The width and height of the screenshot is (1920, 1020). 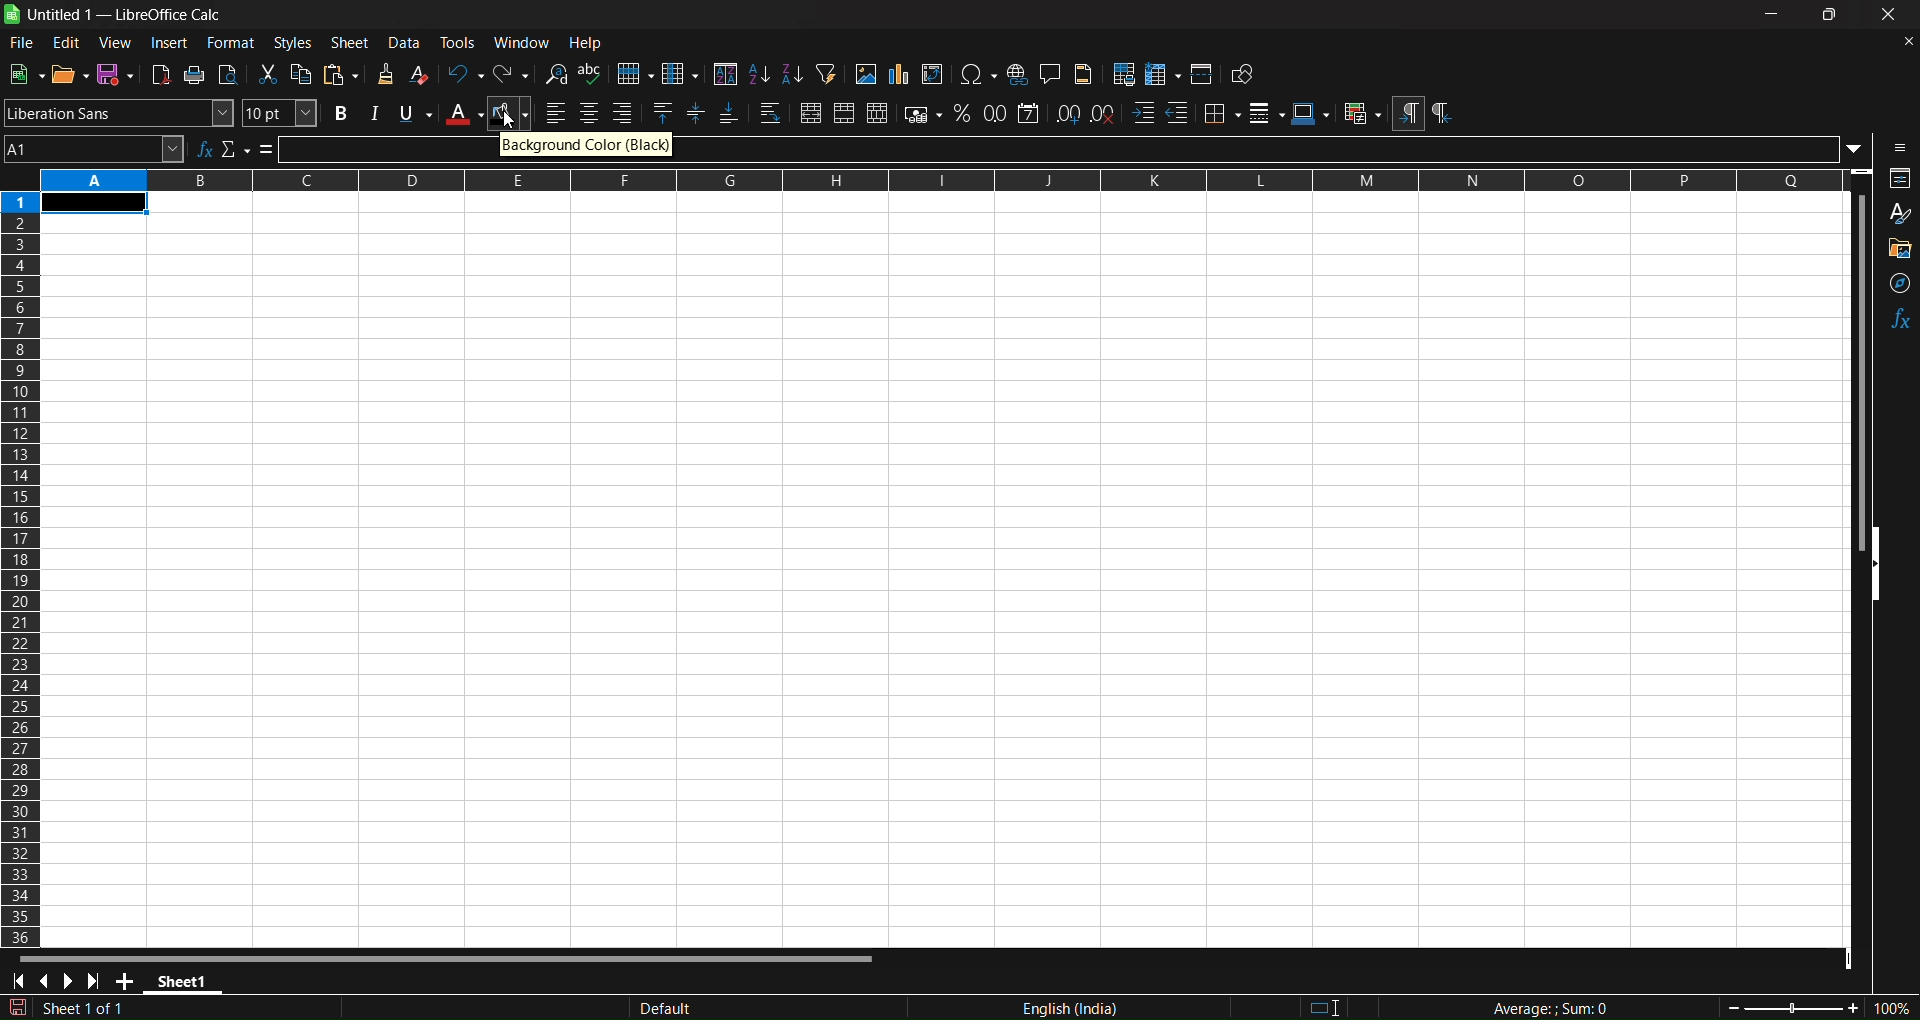 What do you see at coordinates (125, 983) in the screenshot?
I see `add new sheet` at bounding box center [125, 983].